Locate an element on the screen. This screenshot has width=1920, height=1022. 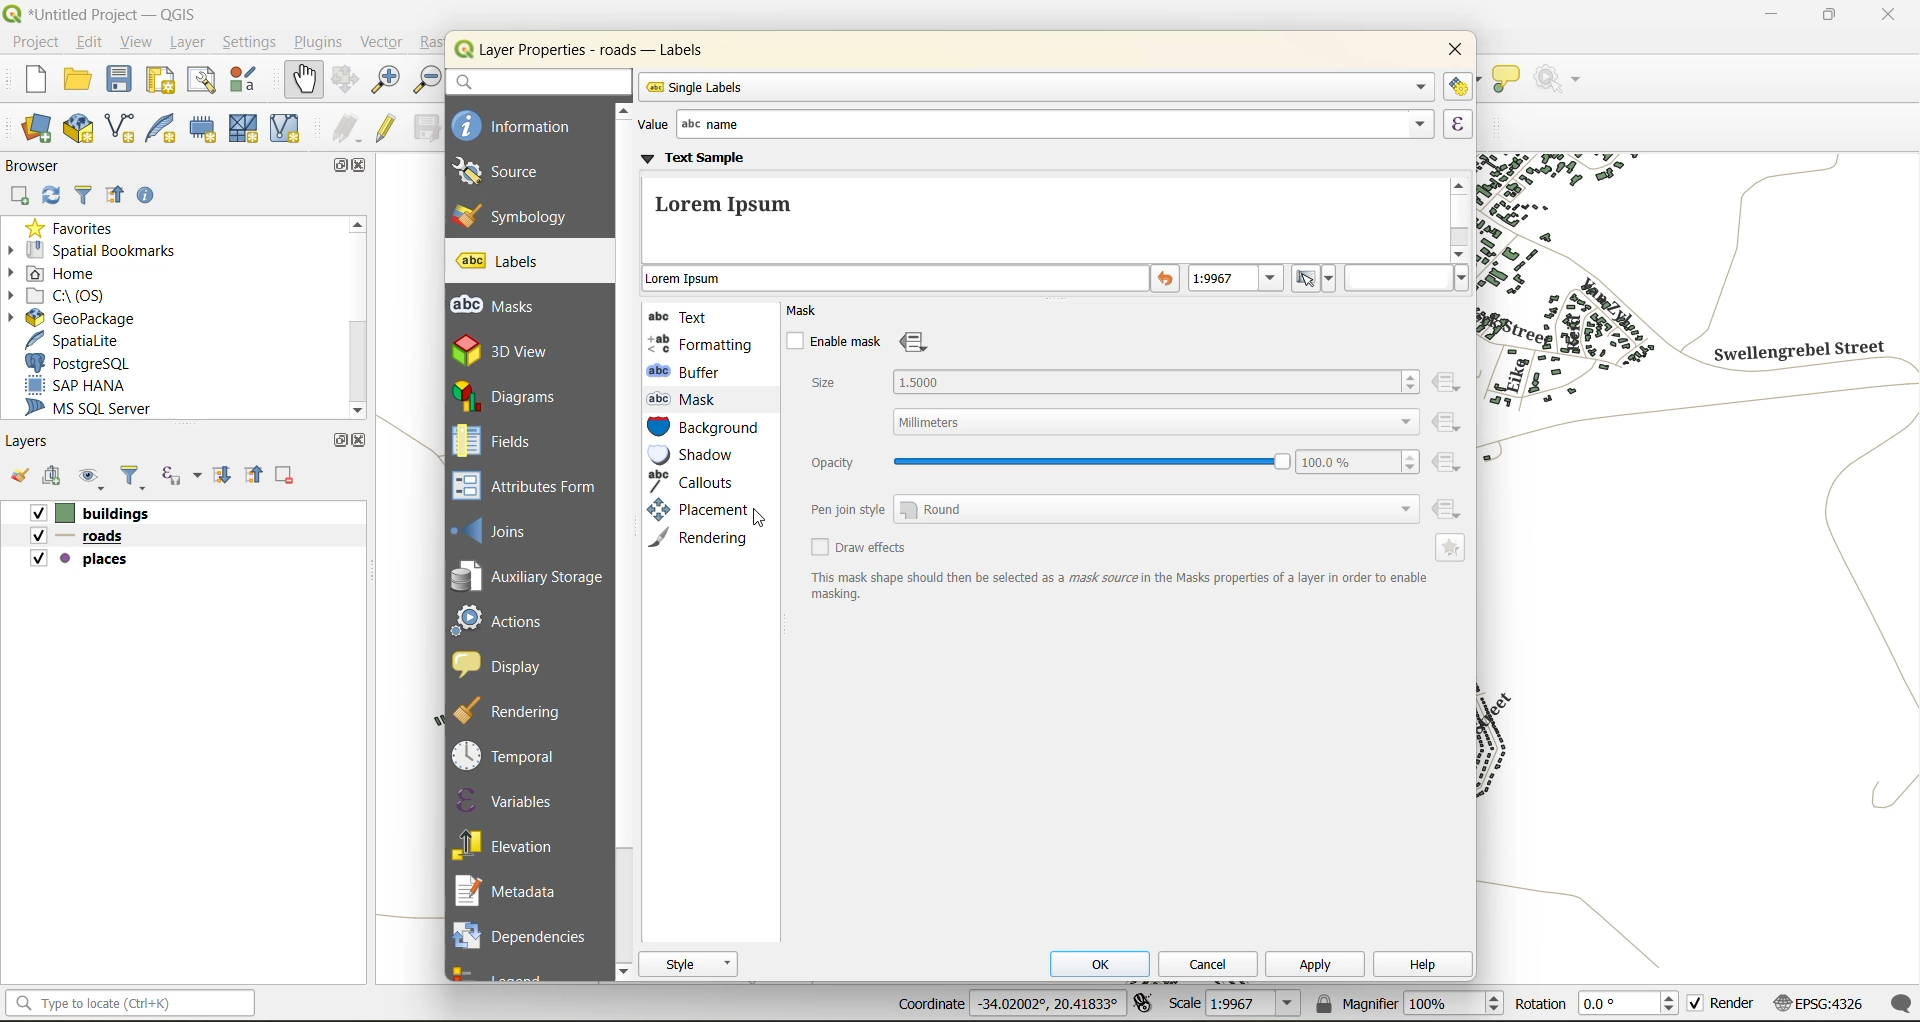
edit is located at coordinates (91, 44).